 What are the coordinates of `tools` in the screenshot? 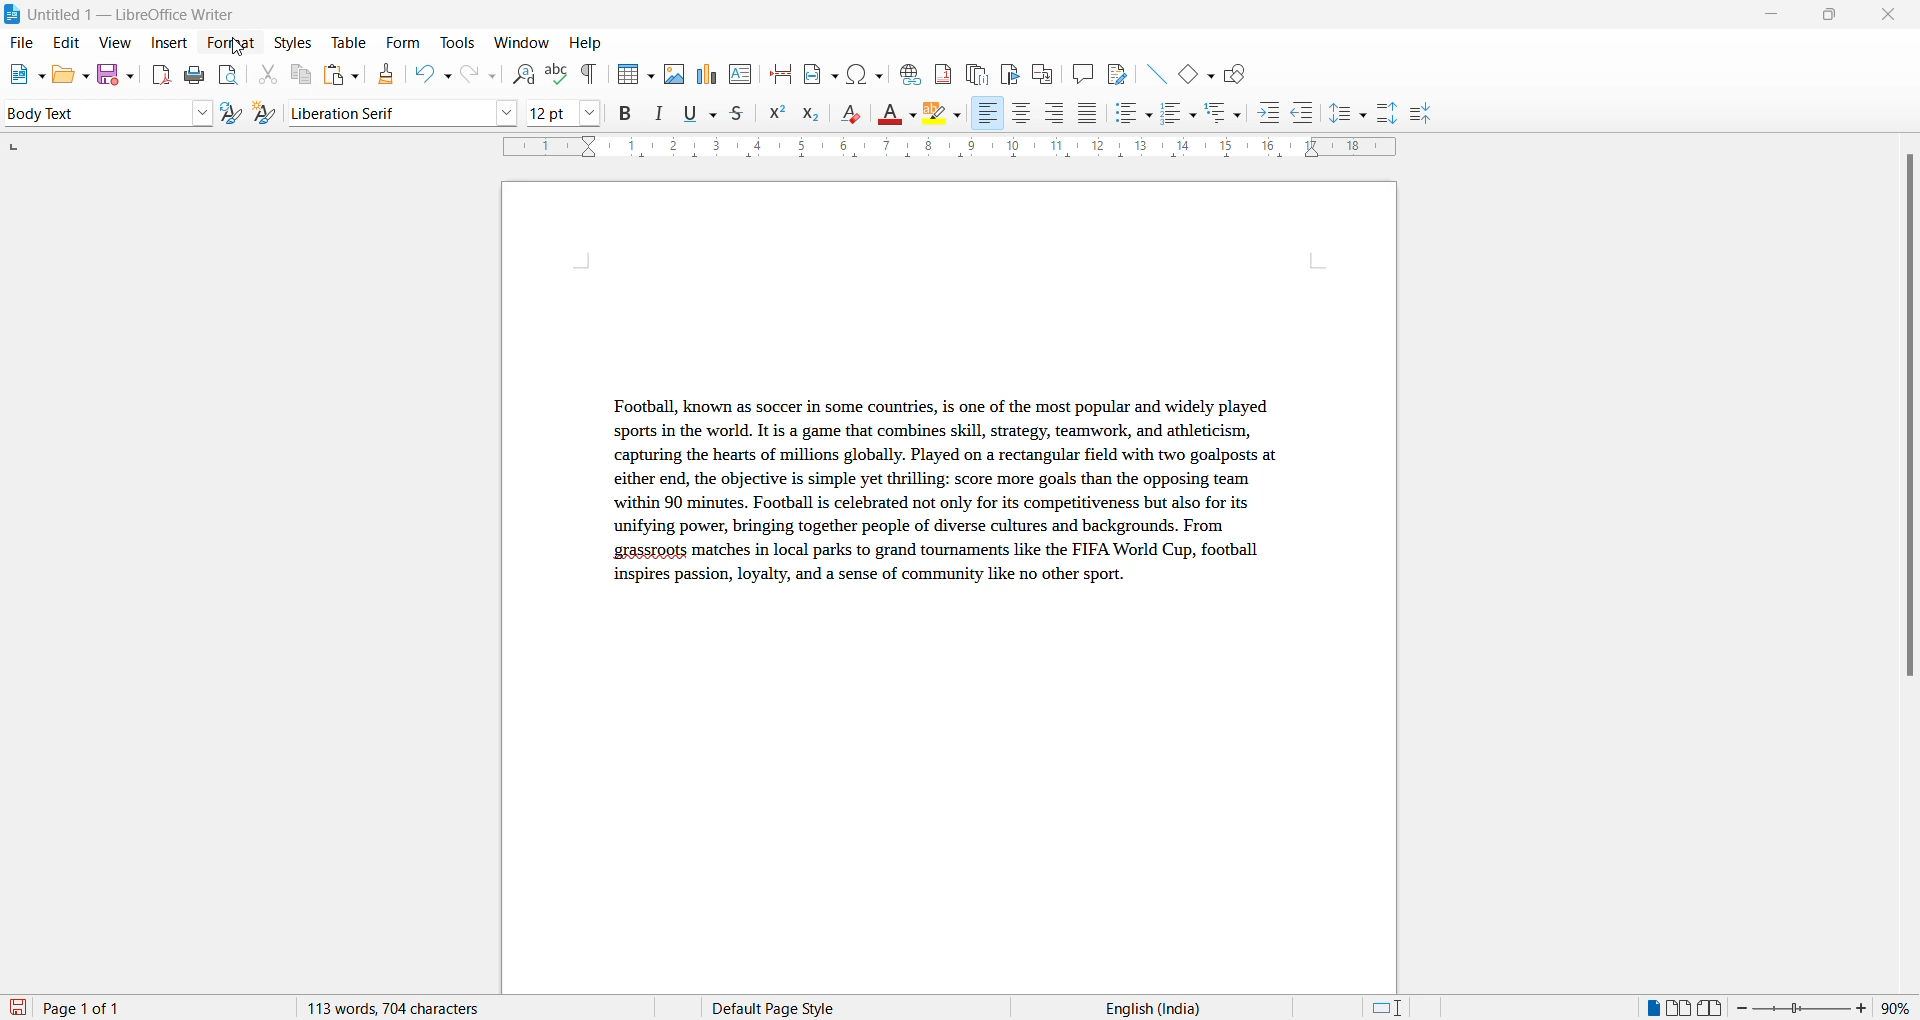 It's located at (457, 43).